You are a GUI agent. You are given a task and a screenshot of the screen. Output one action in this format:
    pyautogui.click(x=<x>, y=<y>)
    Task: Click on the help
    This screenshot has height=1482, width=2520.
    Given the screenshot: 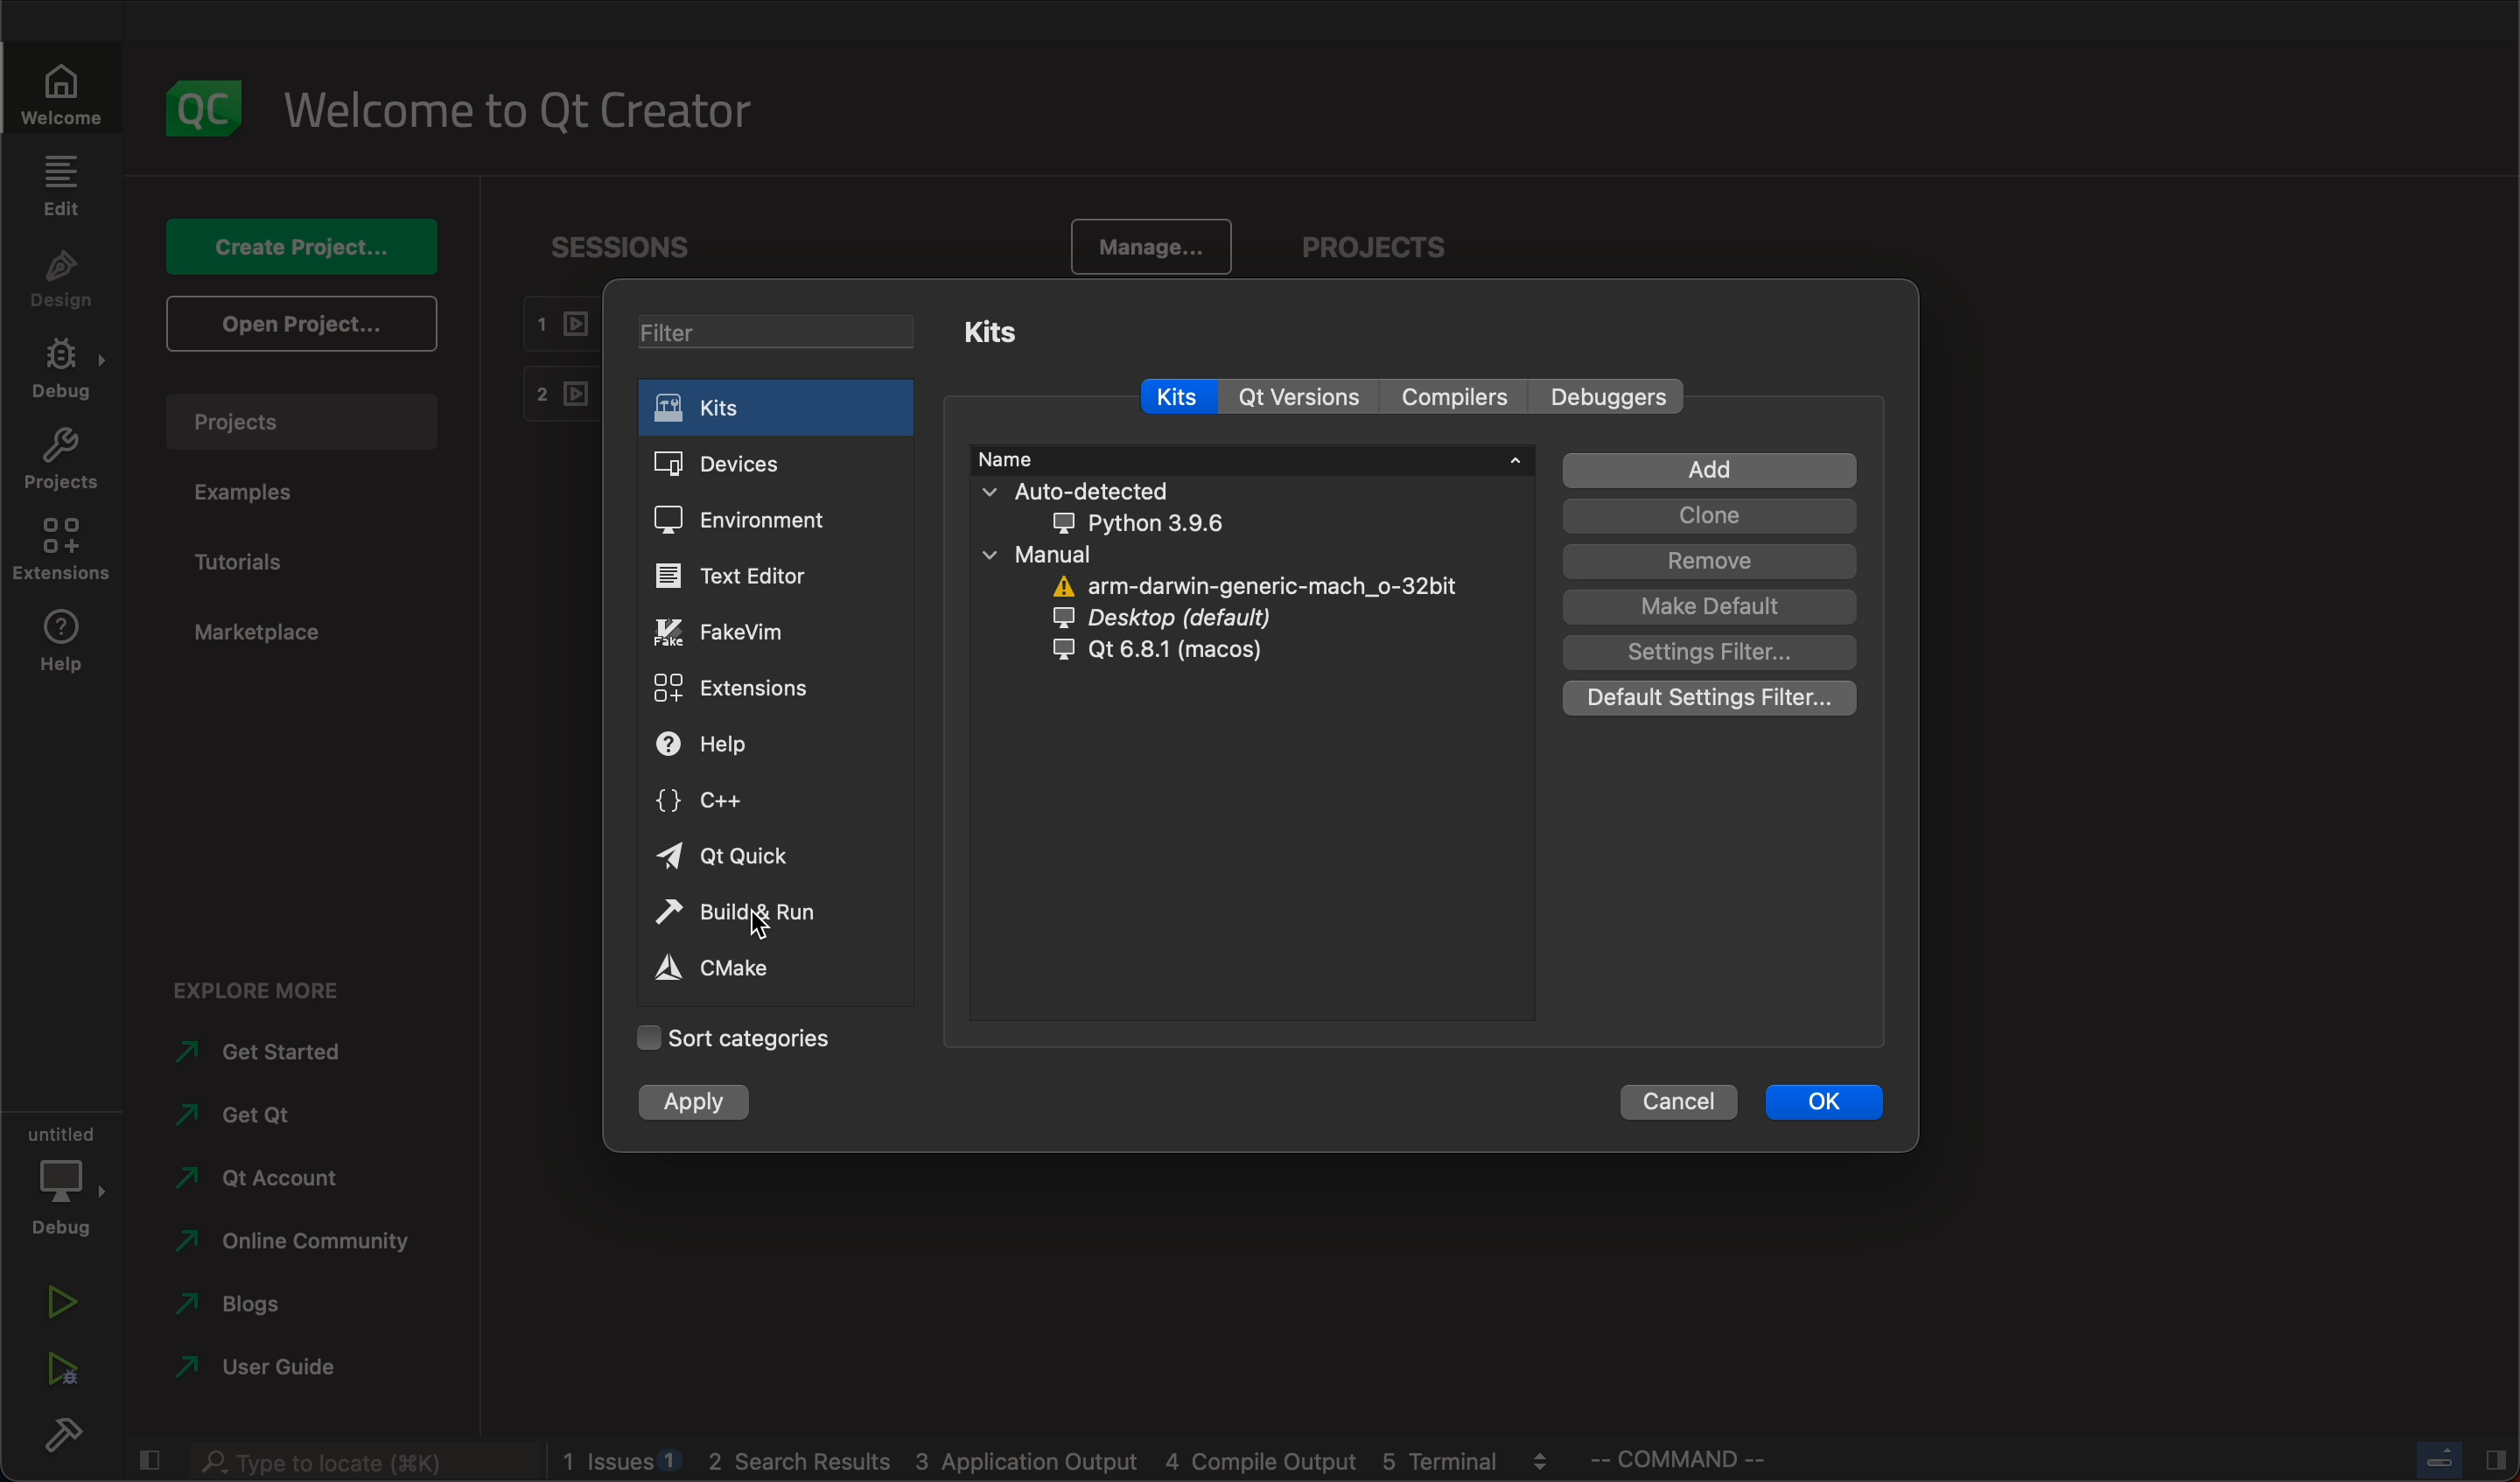 What is the action you would take?
    pyautogui.click(x=53, y=645)
    